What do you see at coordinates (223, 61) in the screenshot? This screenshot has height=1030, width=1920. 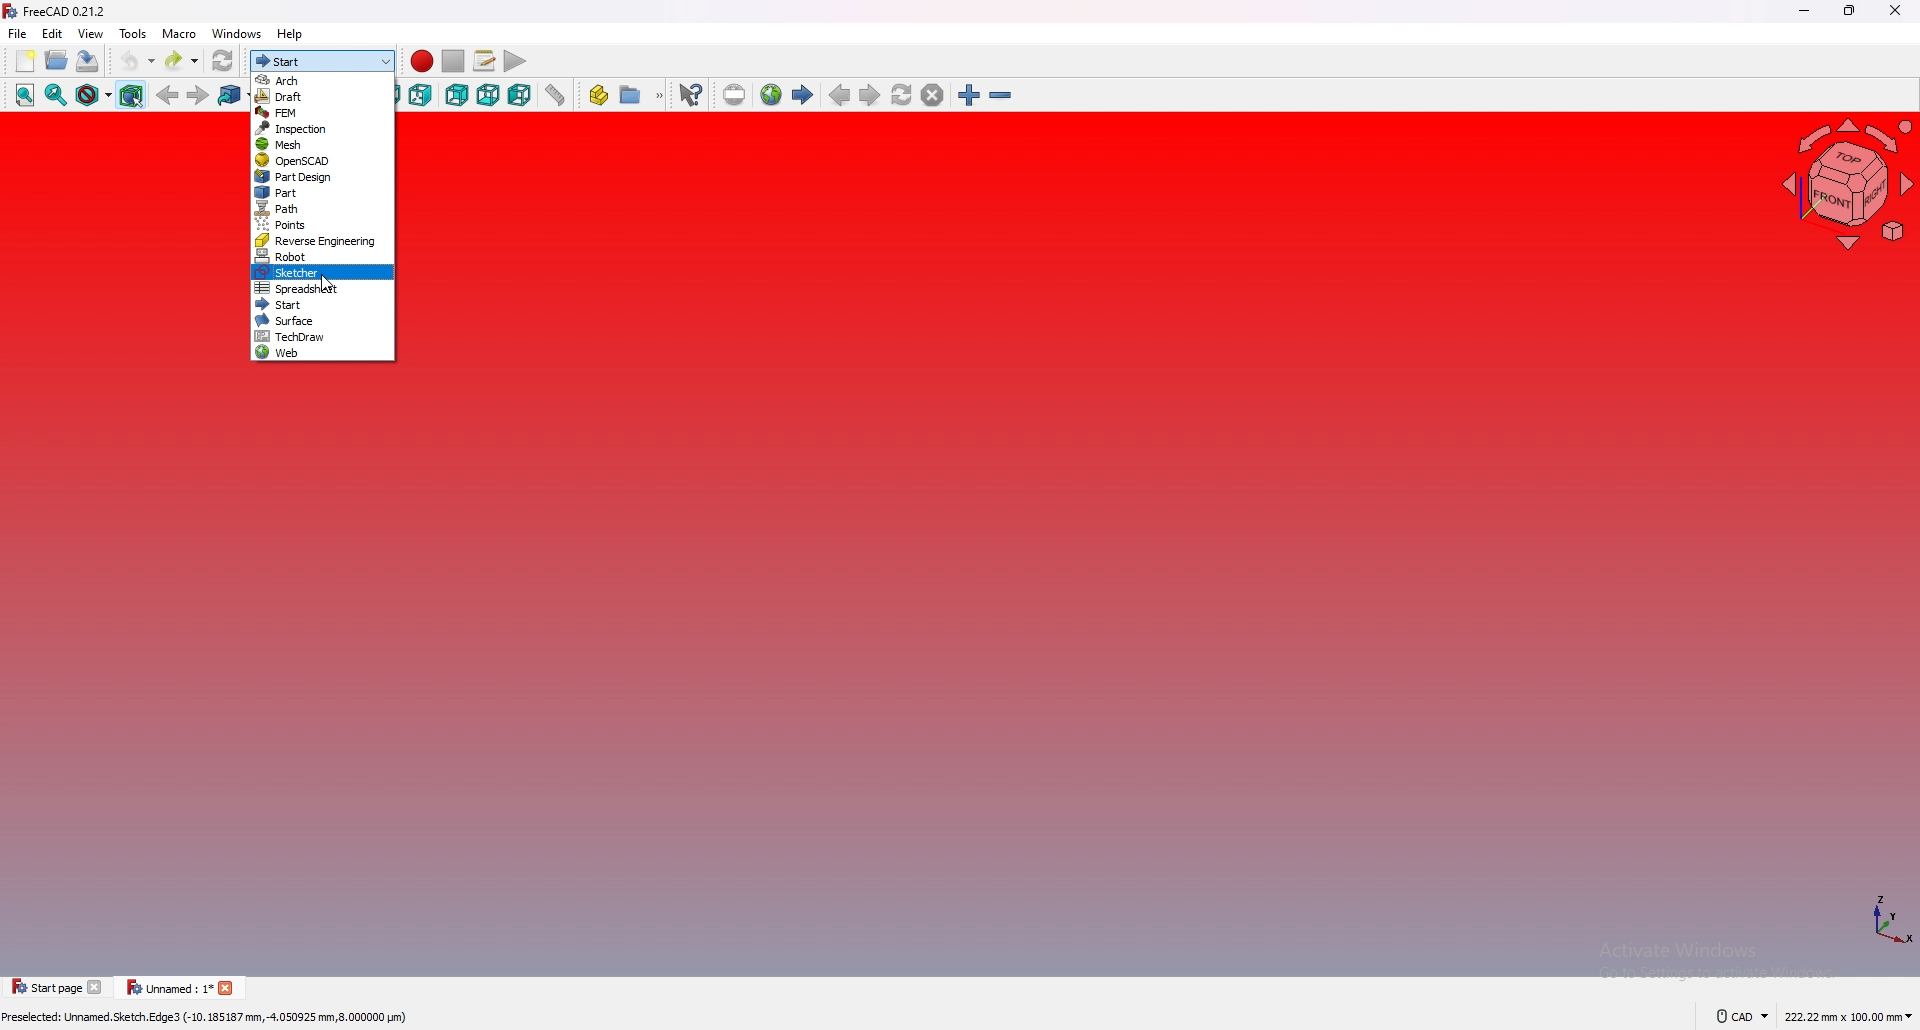 I see `refresh` at bounding box center [223, 61].